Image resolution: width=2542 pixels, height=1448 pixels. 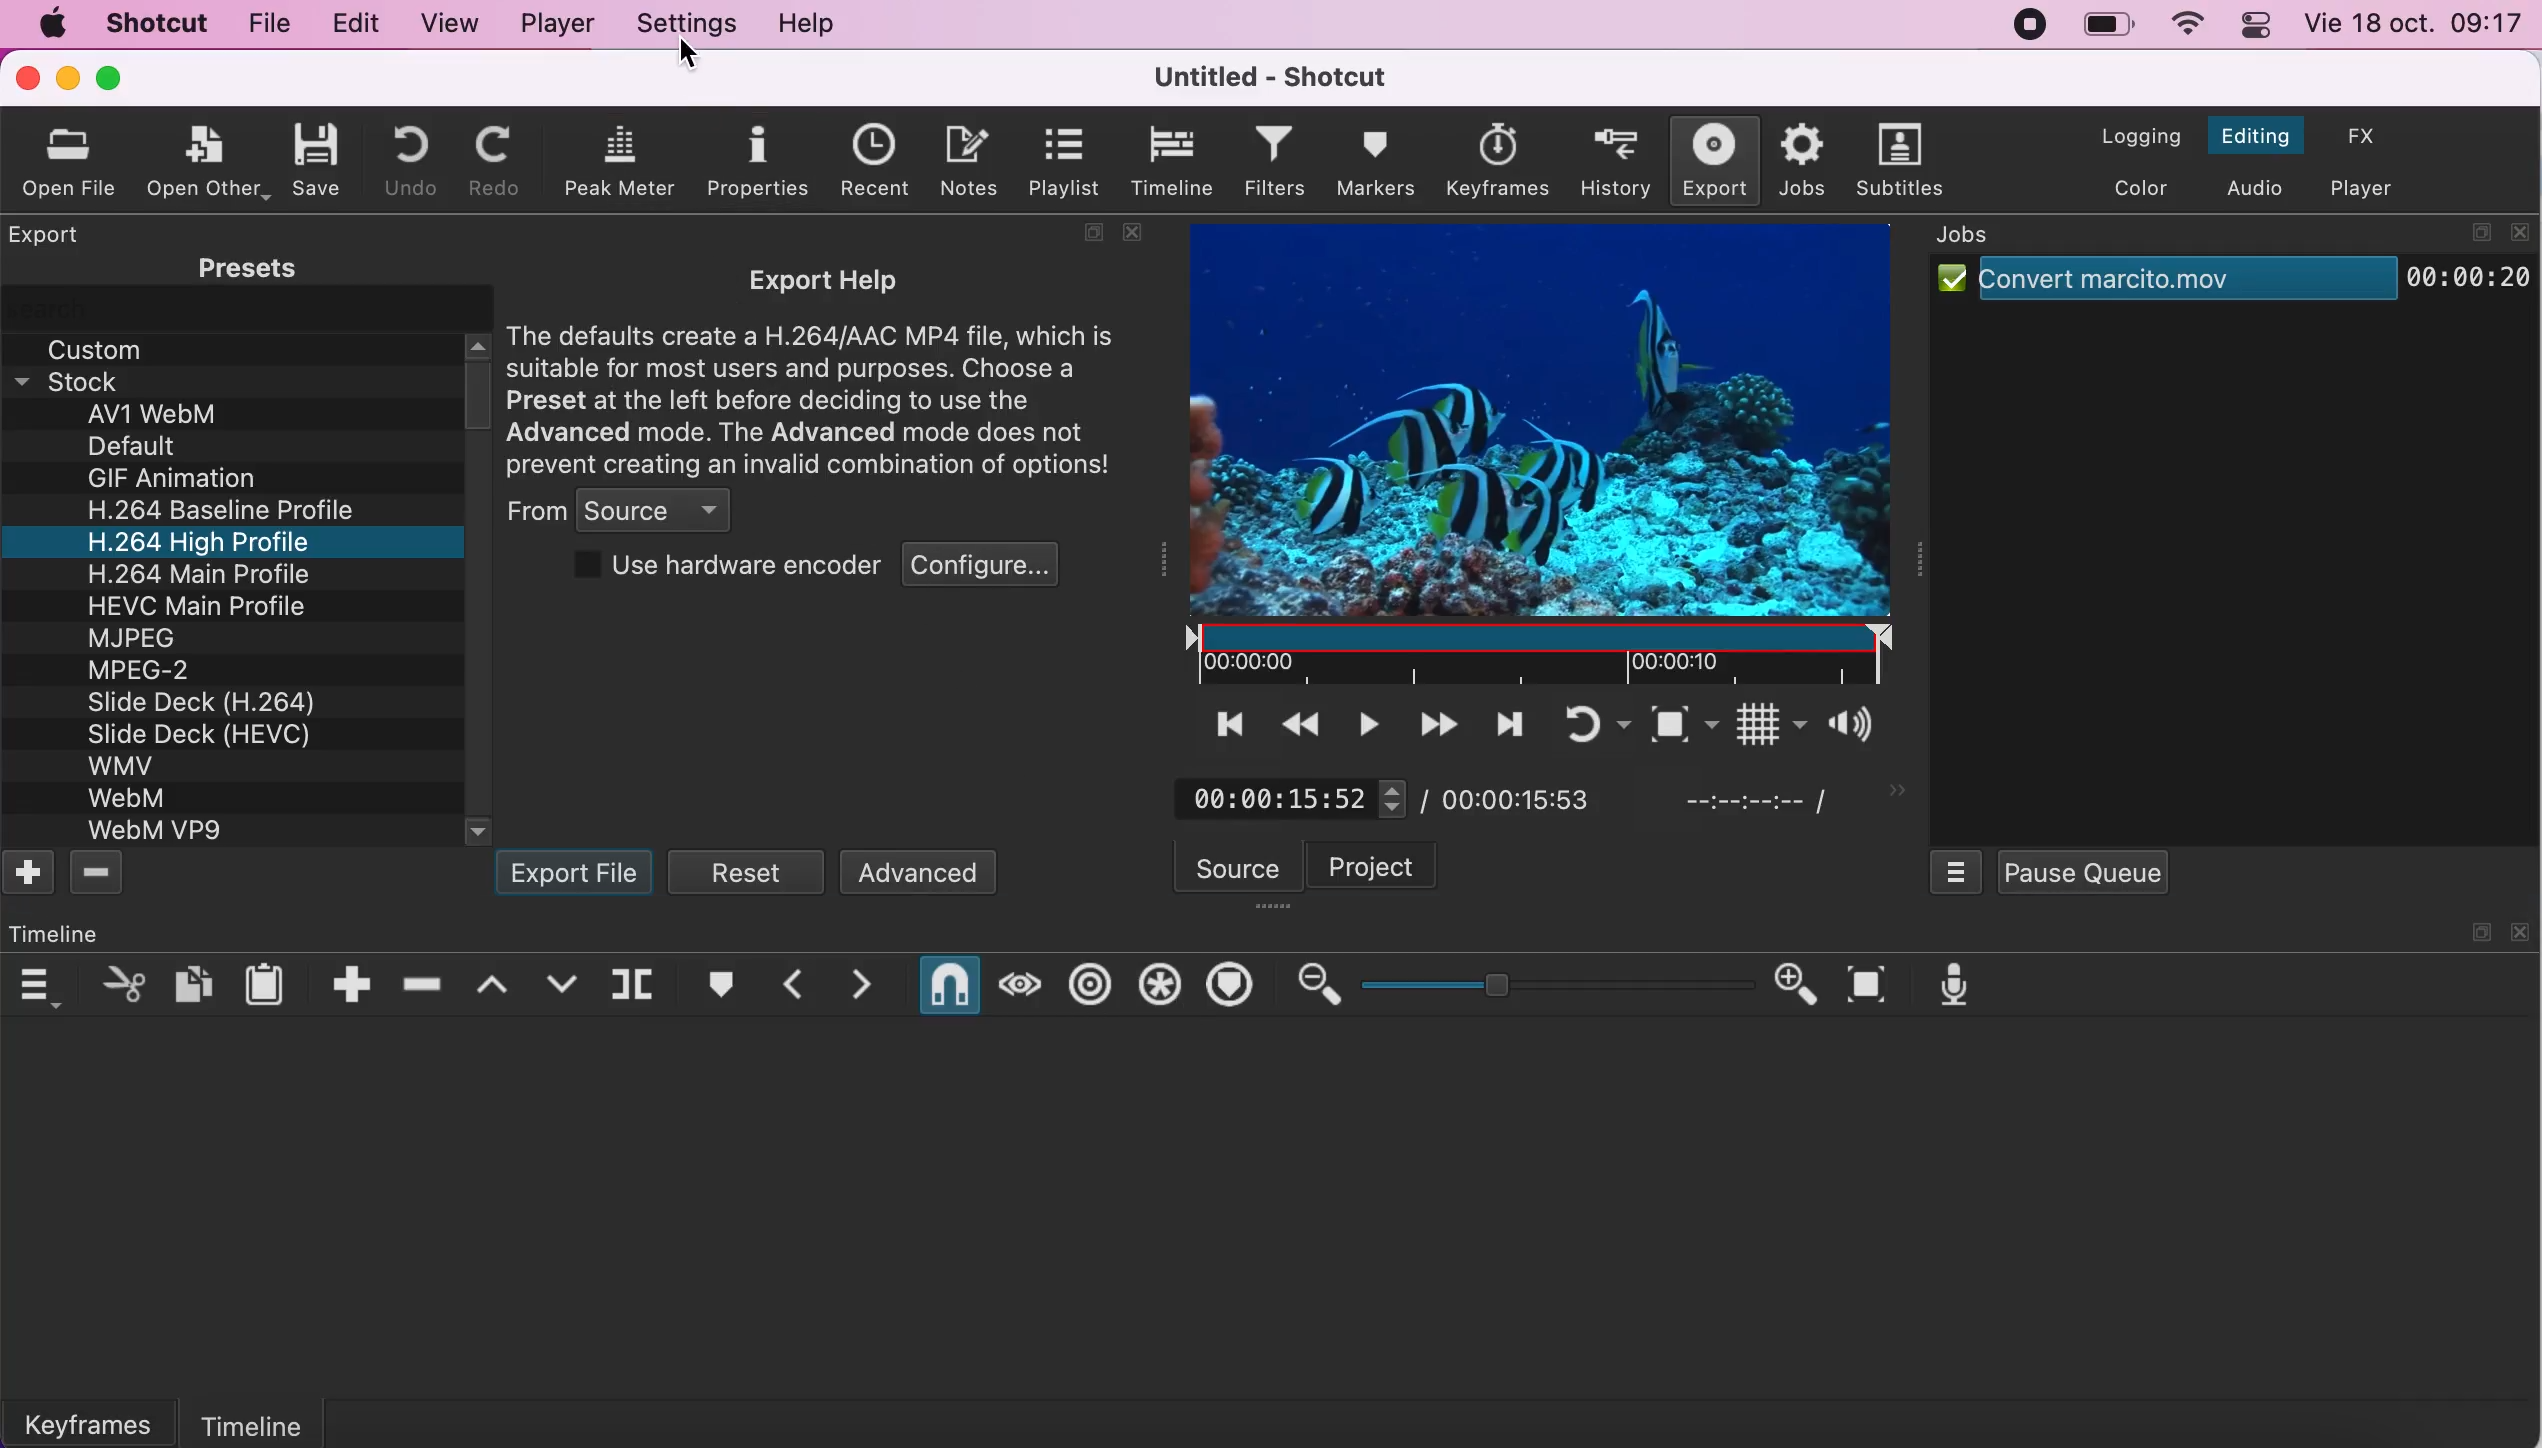 I want to click on undo, so click(x=400, y=160).